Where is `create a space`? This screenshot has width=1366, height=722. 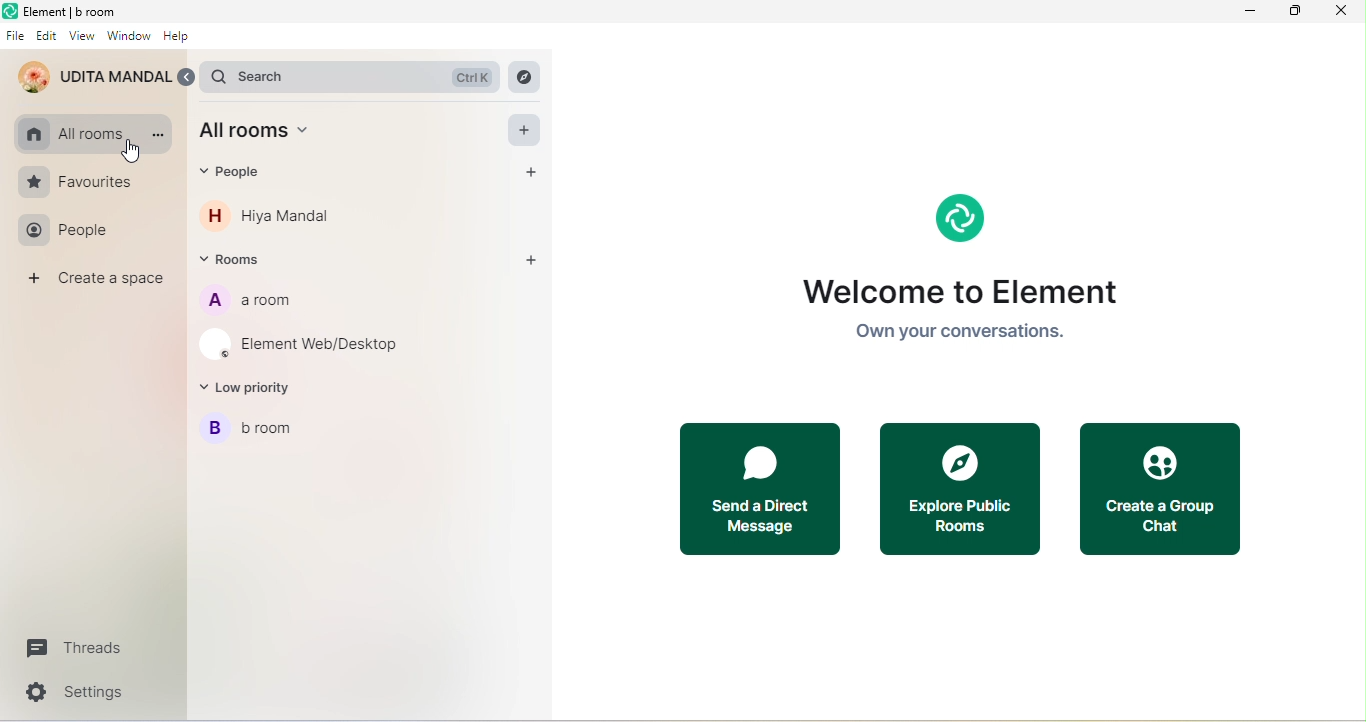
create a space is located at coordinates (100, 281).